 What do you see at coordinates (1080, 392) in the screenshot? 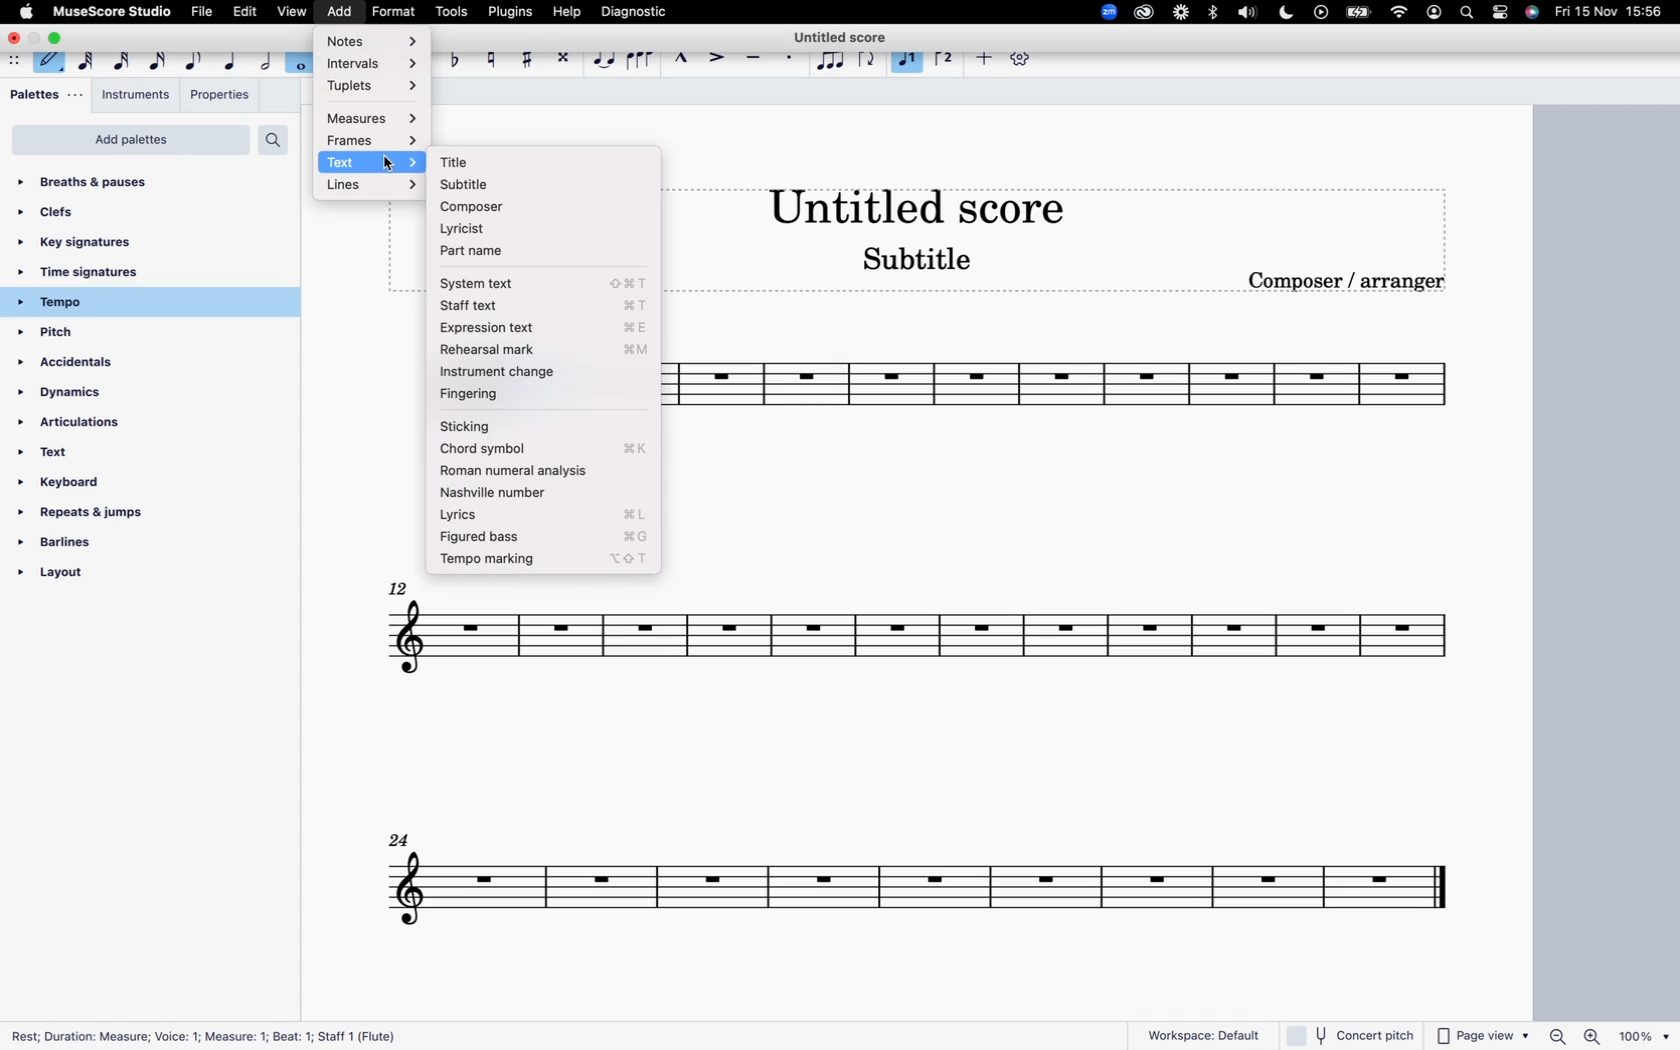
I see `score` at bounding box center [1080, 392].